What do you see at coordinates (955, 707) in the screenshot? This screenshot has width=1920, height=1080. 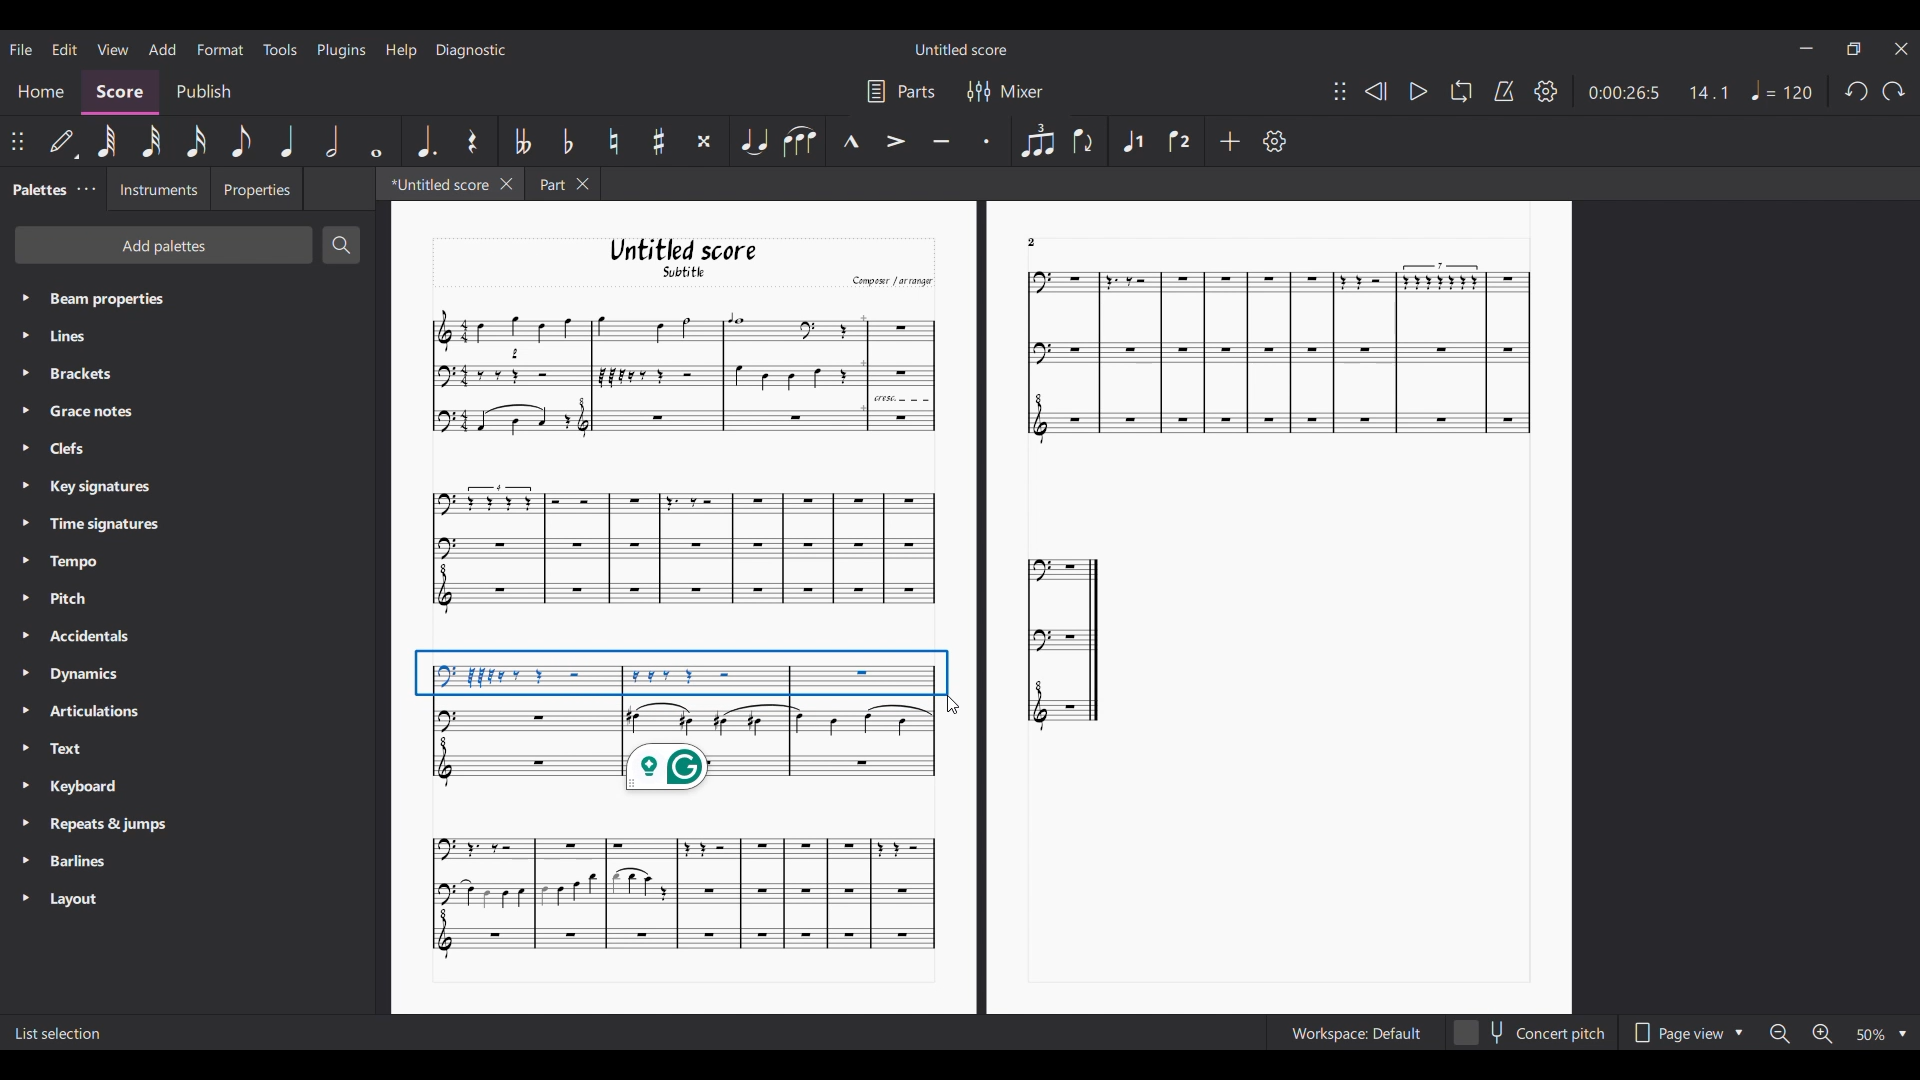 I see `cursor` at bounding box center [955, 707].